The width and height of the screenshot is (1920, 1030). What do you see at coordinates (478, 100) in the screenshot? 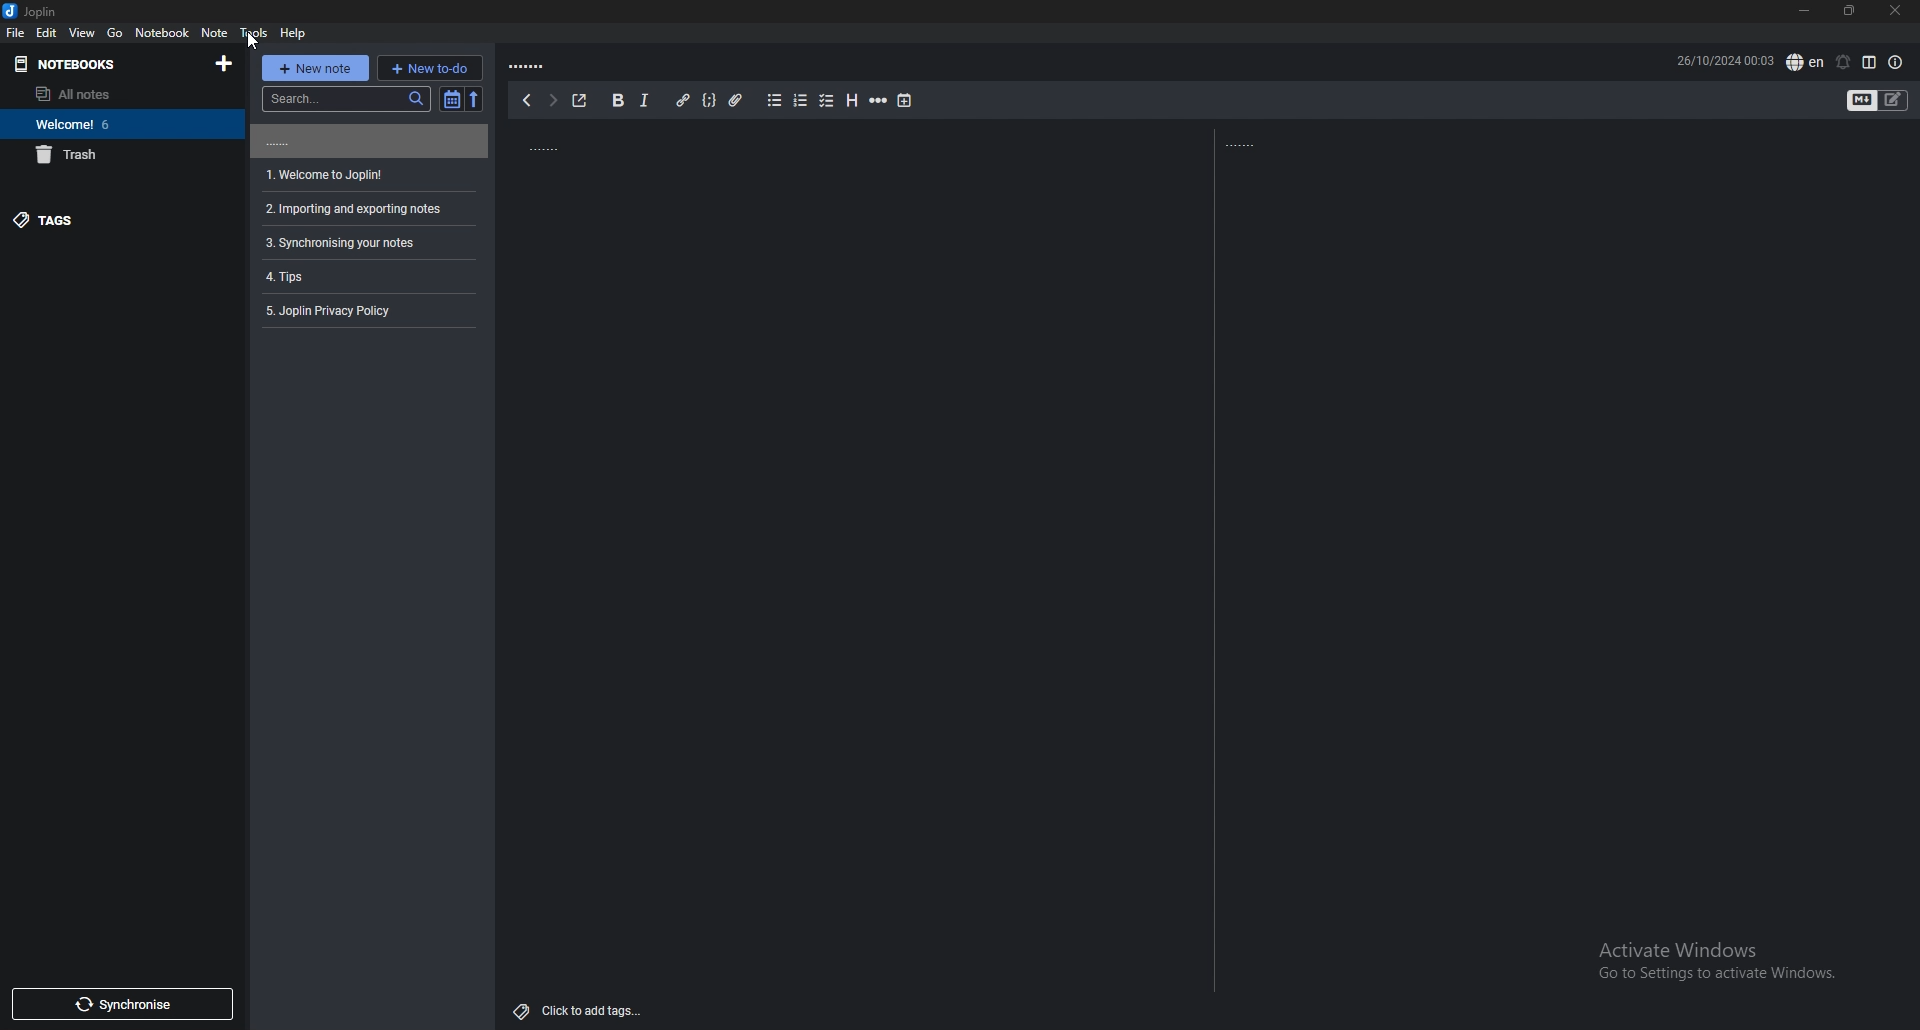
I see `reverse sort order` at bounding box center [478, 100].